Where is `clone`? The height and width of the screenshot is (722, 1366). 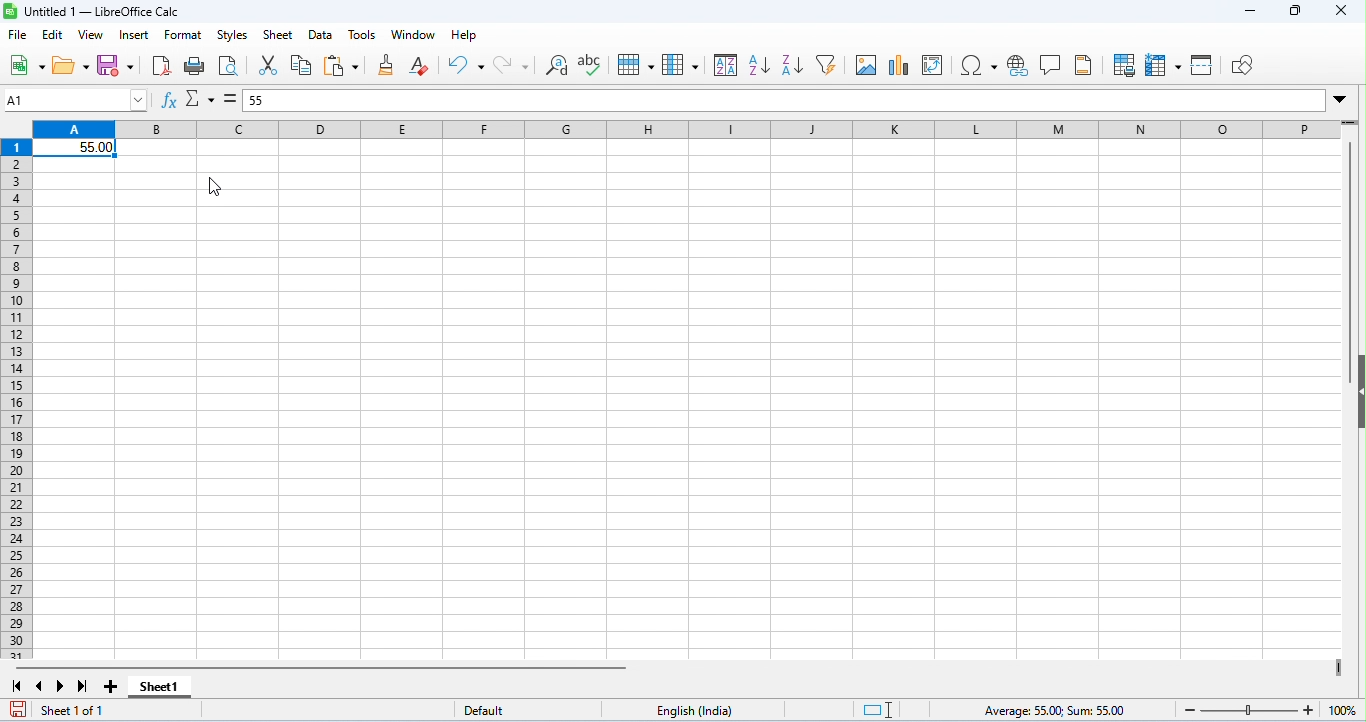
clone is located at coordinates (387, 67).